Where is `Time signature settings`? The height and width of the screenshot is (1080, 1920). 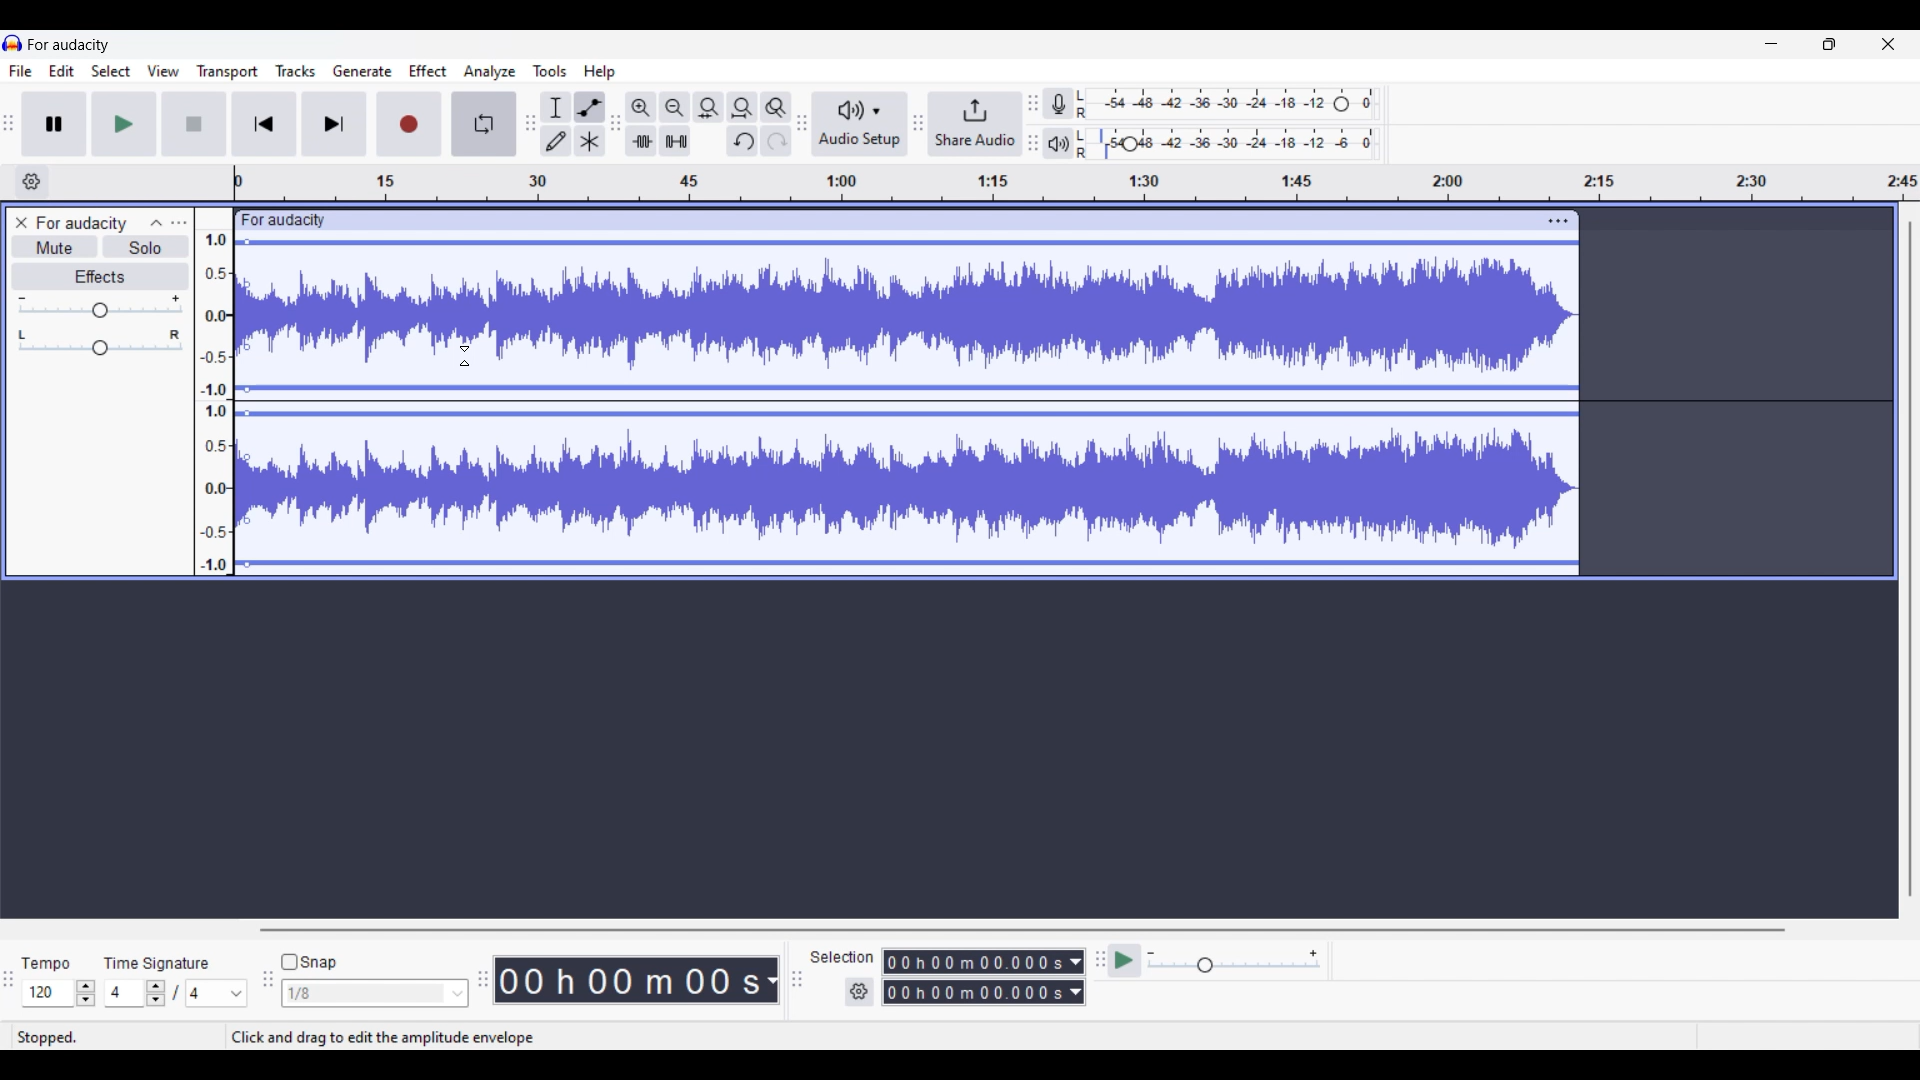 Time signature settings is located at coordinates (177, 994).